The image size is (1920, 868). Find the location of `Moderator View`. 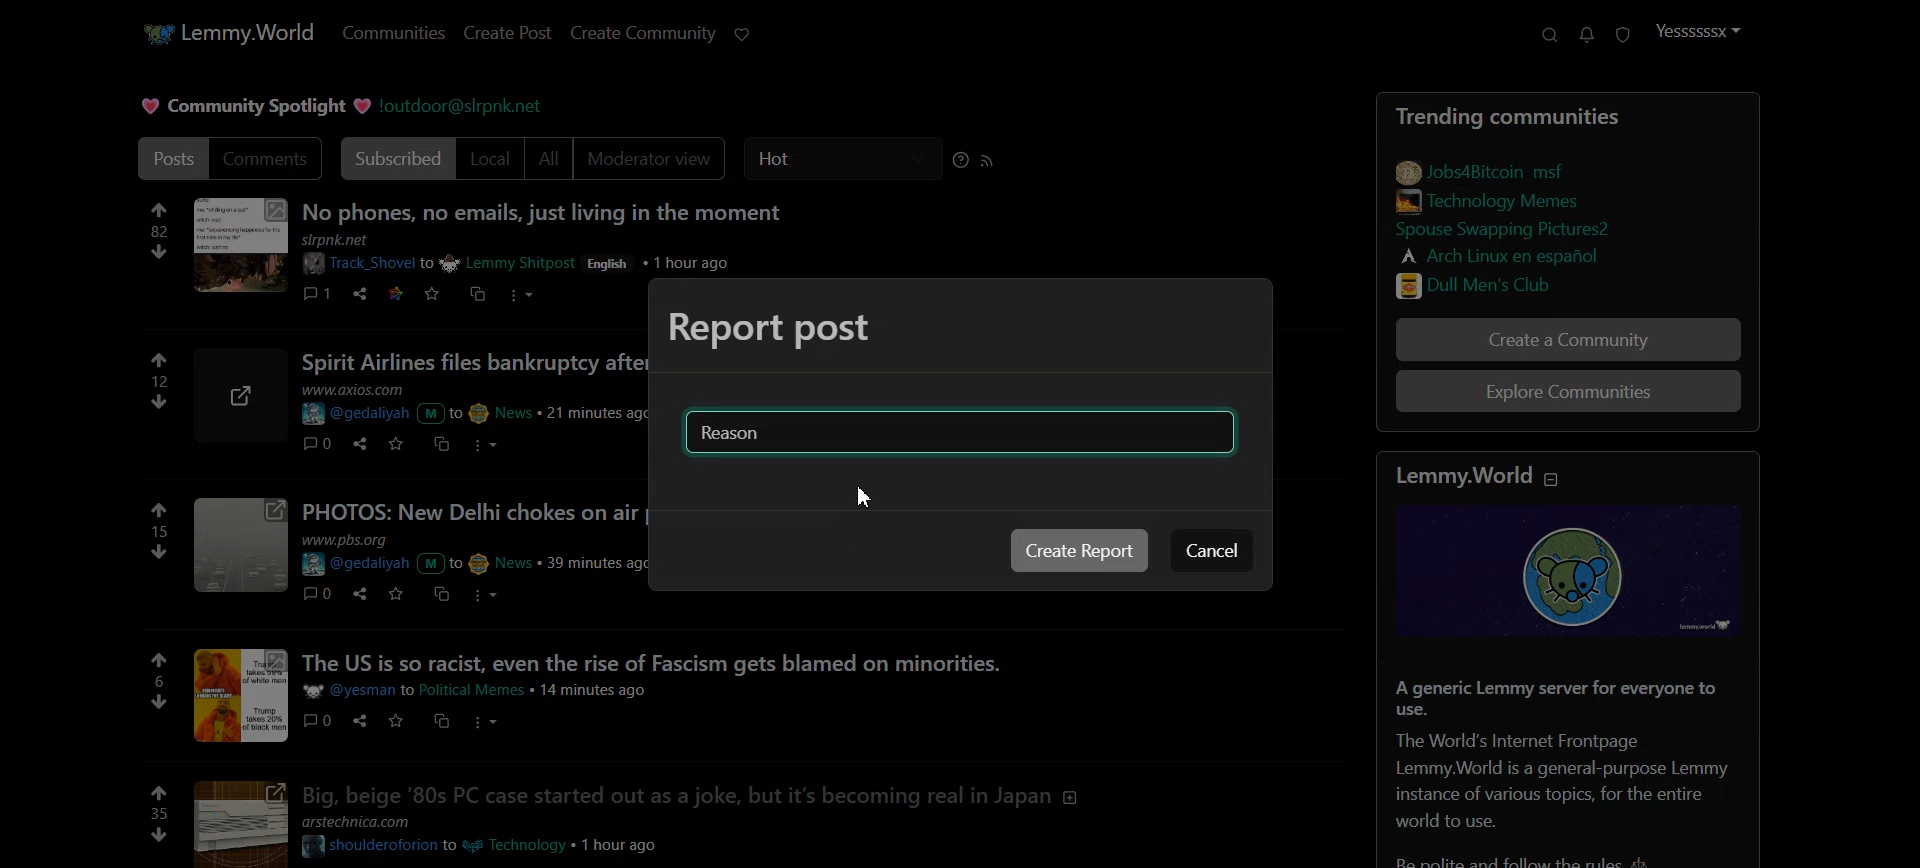

Moderator View is located at coordinates (654, 159).